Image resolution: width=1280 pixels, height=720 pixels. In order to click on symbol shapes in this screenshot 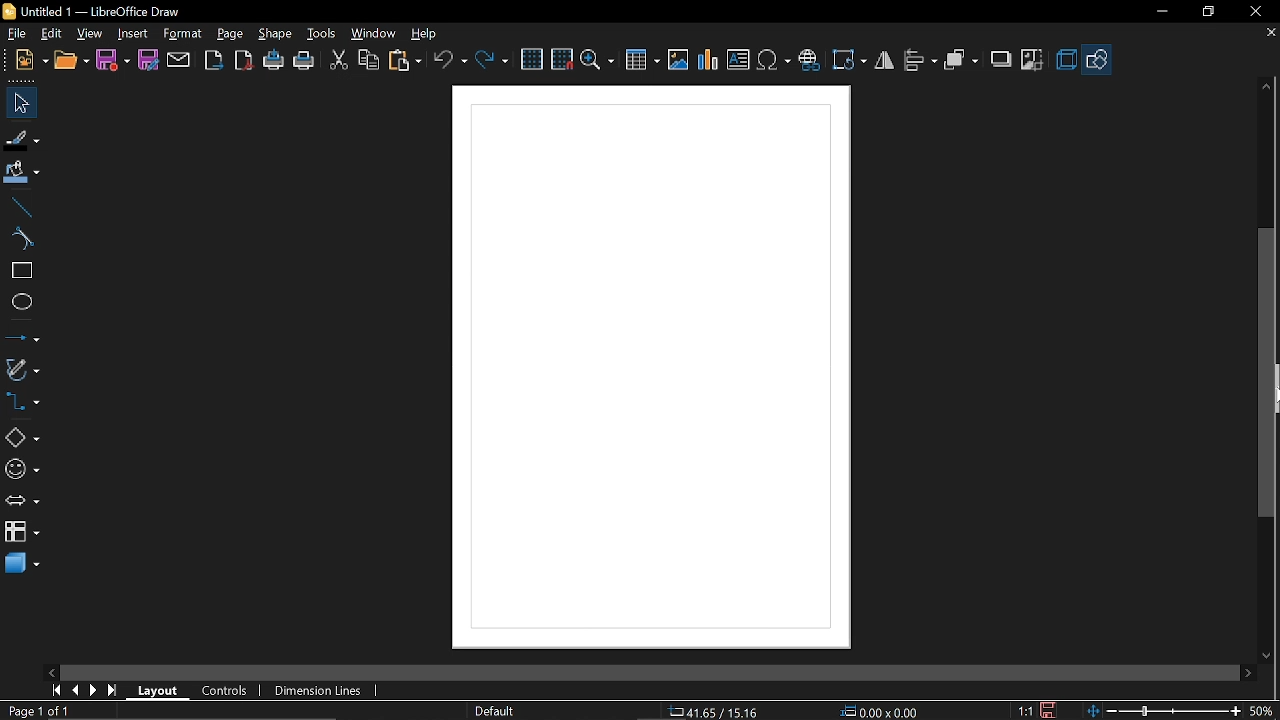, I will do `click(20, 472)`.